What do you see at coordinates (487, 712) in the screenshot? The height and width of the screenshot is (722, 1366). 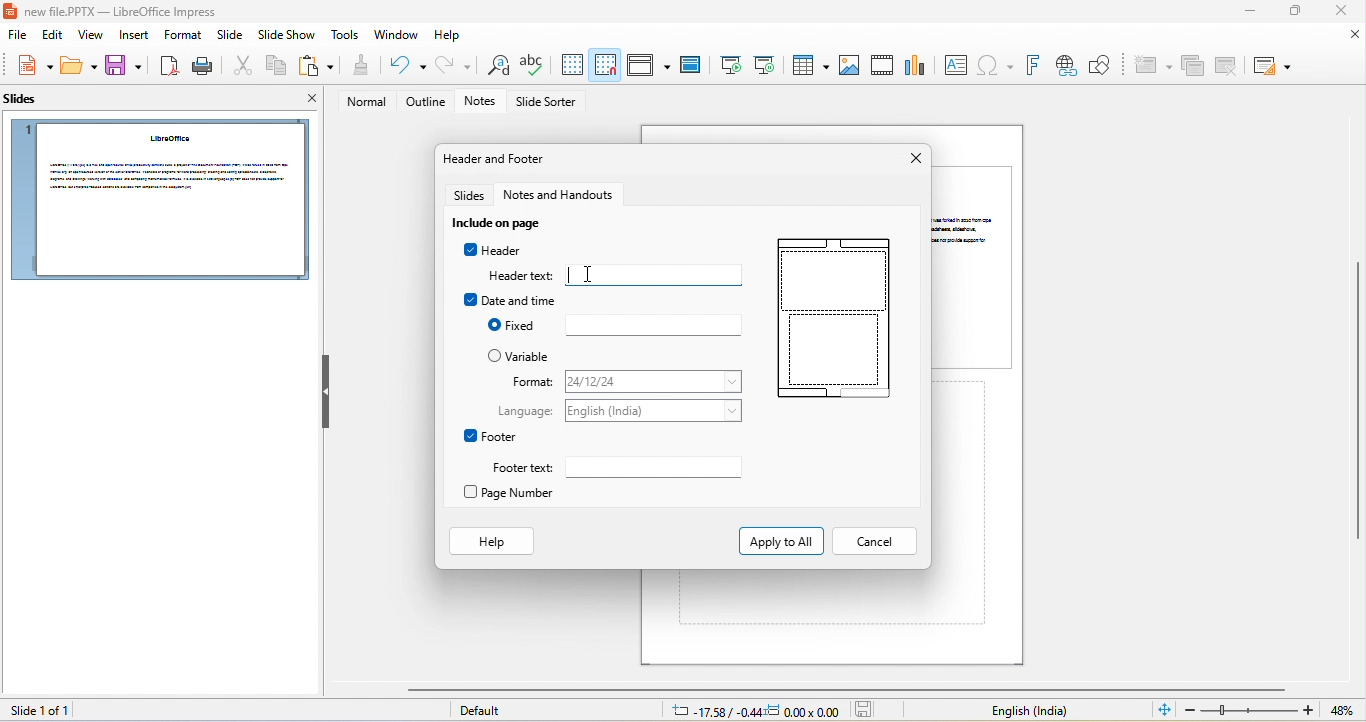 I see `default` at bounding box center [487, 712].